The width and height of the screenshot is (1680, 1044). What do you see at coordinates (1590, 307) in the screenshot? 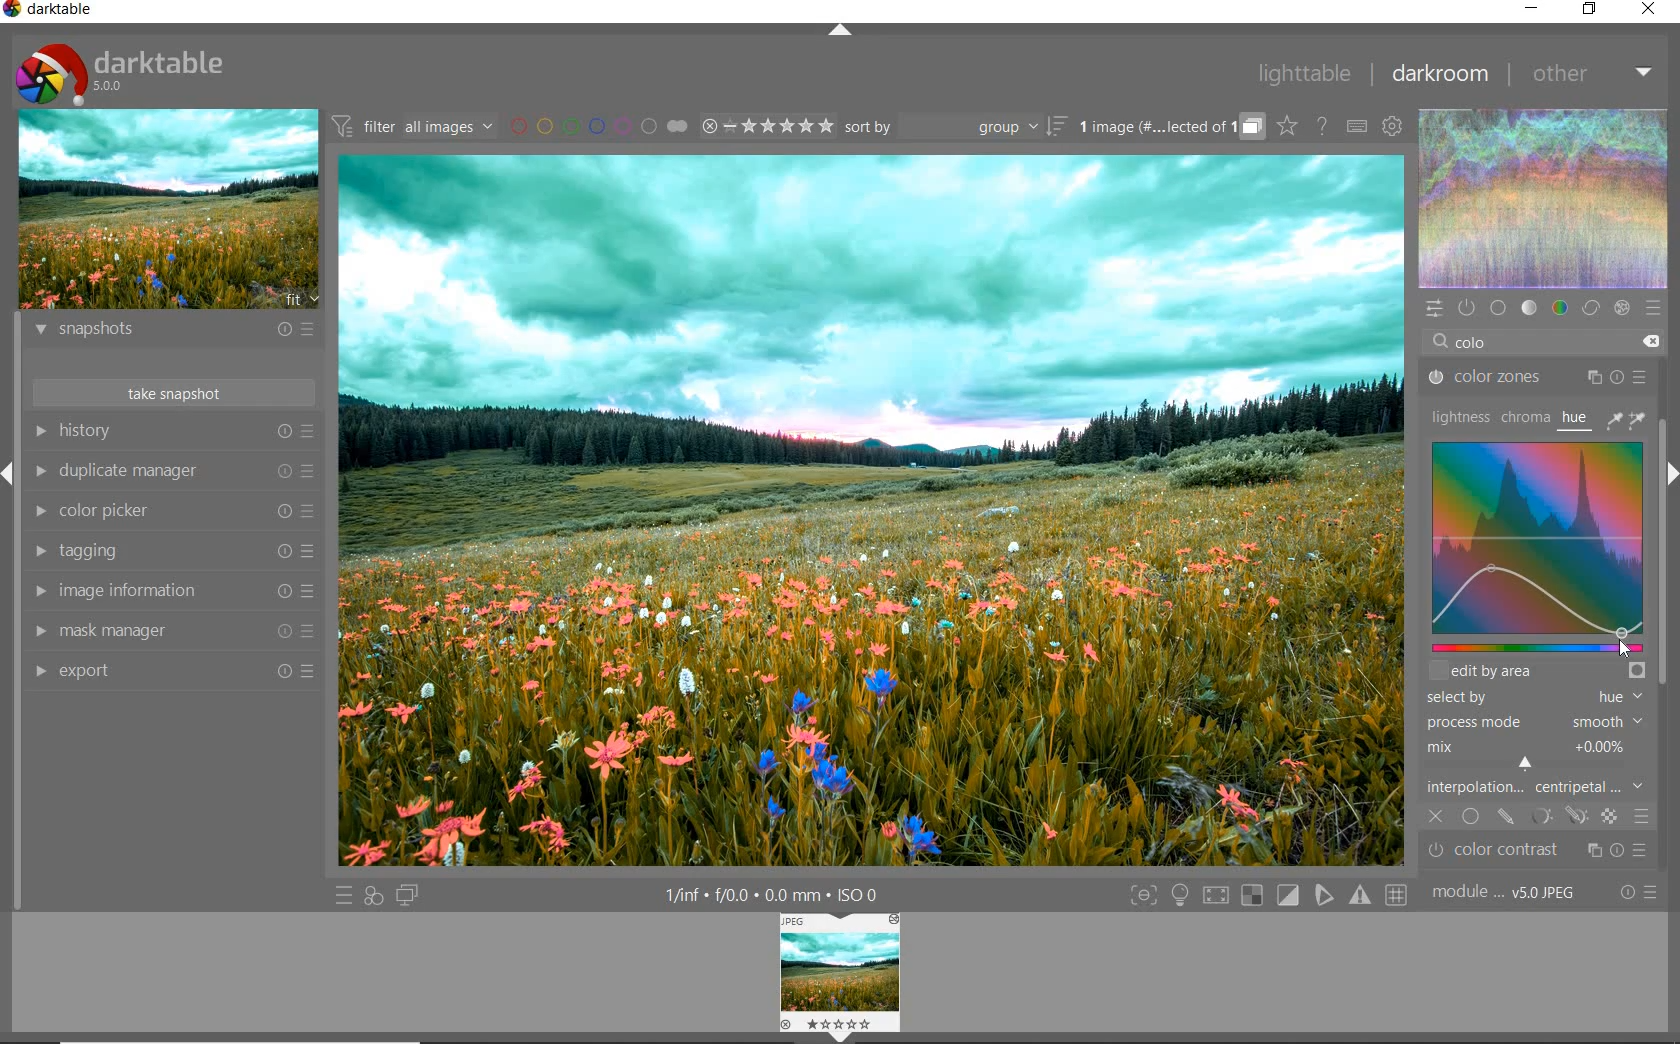
I see `correct` at bounding box center [1590, 307].